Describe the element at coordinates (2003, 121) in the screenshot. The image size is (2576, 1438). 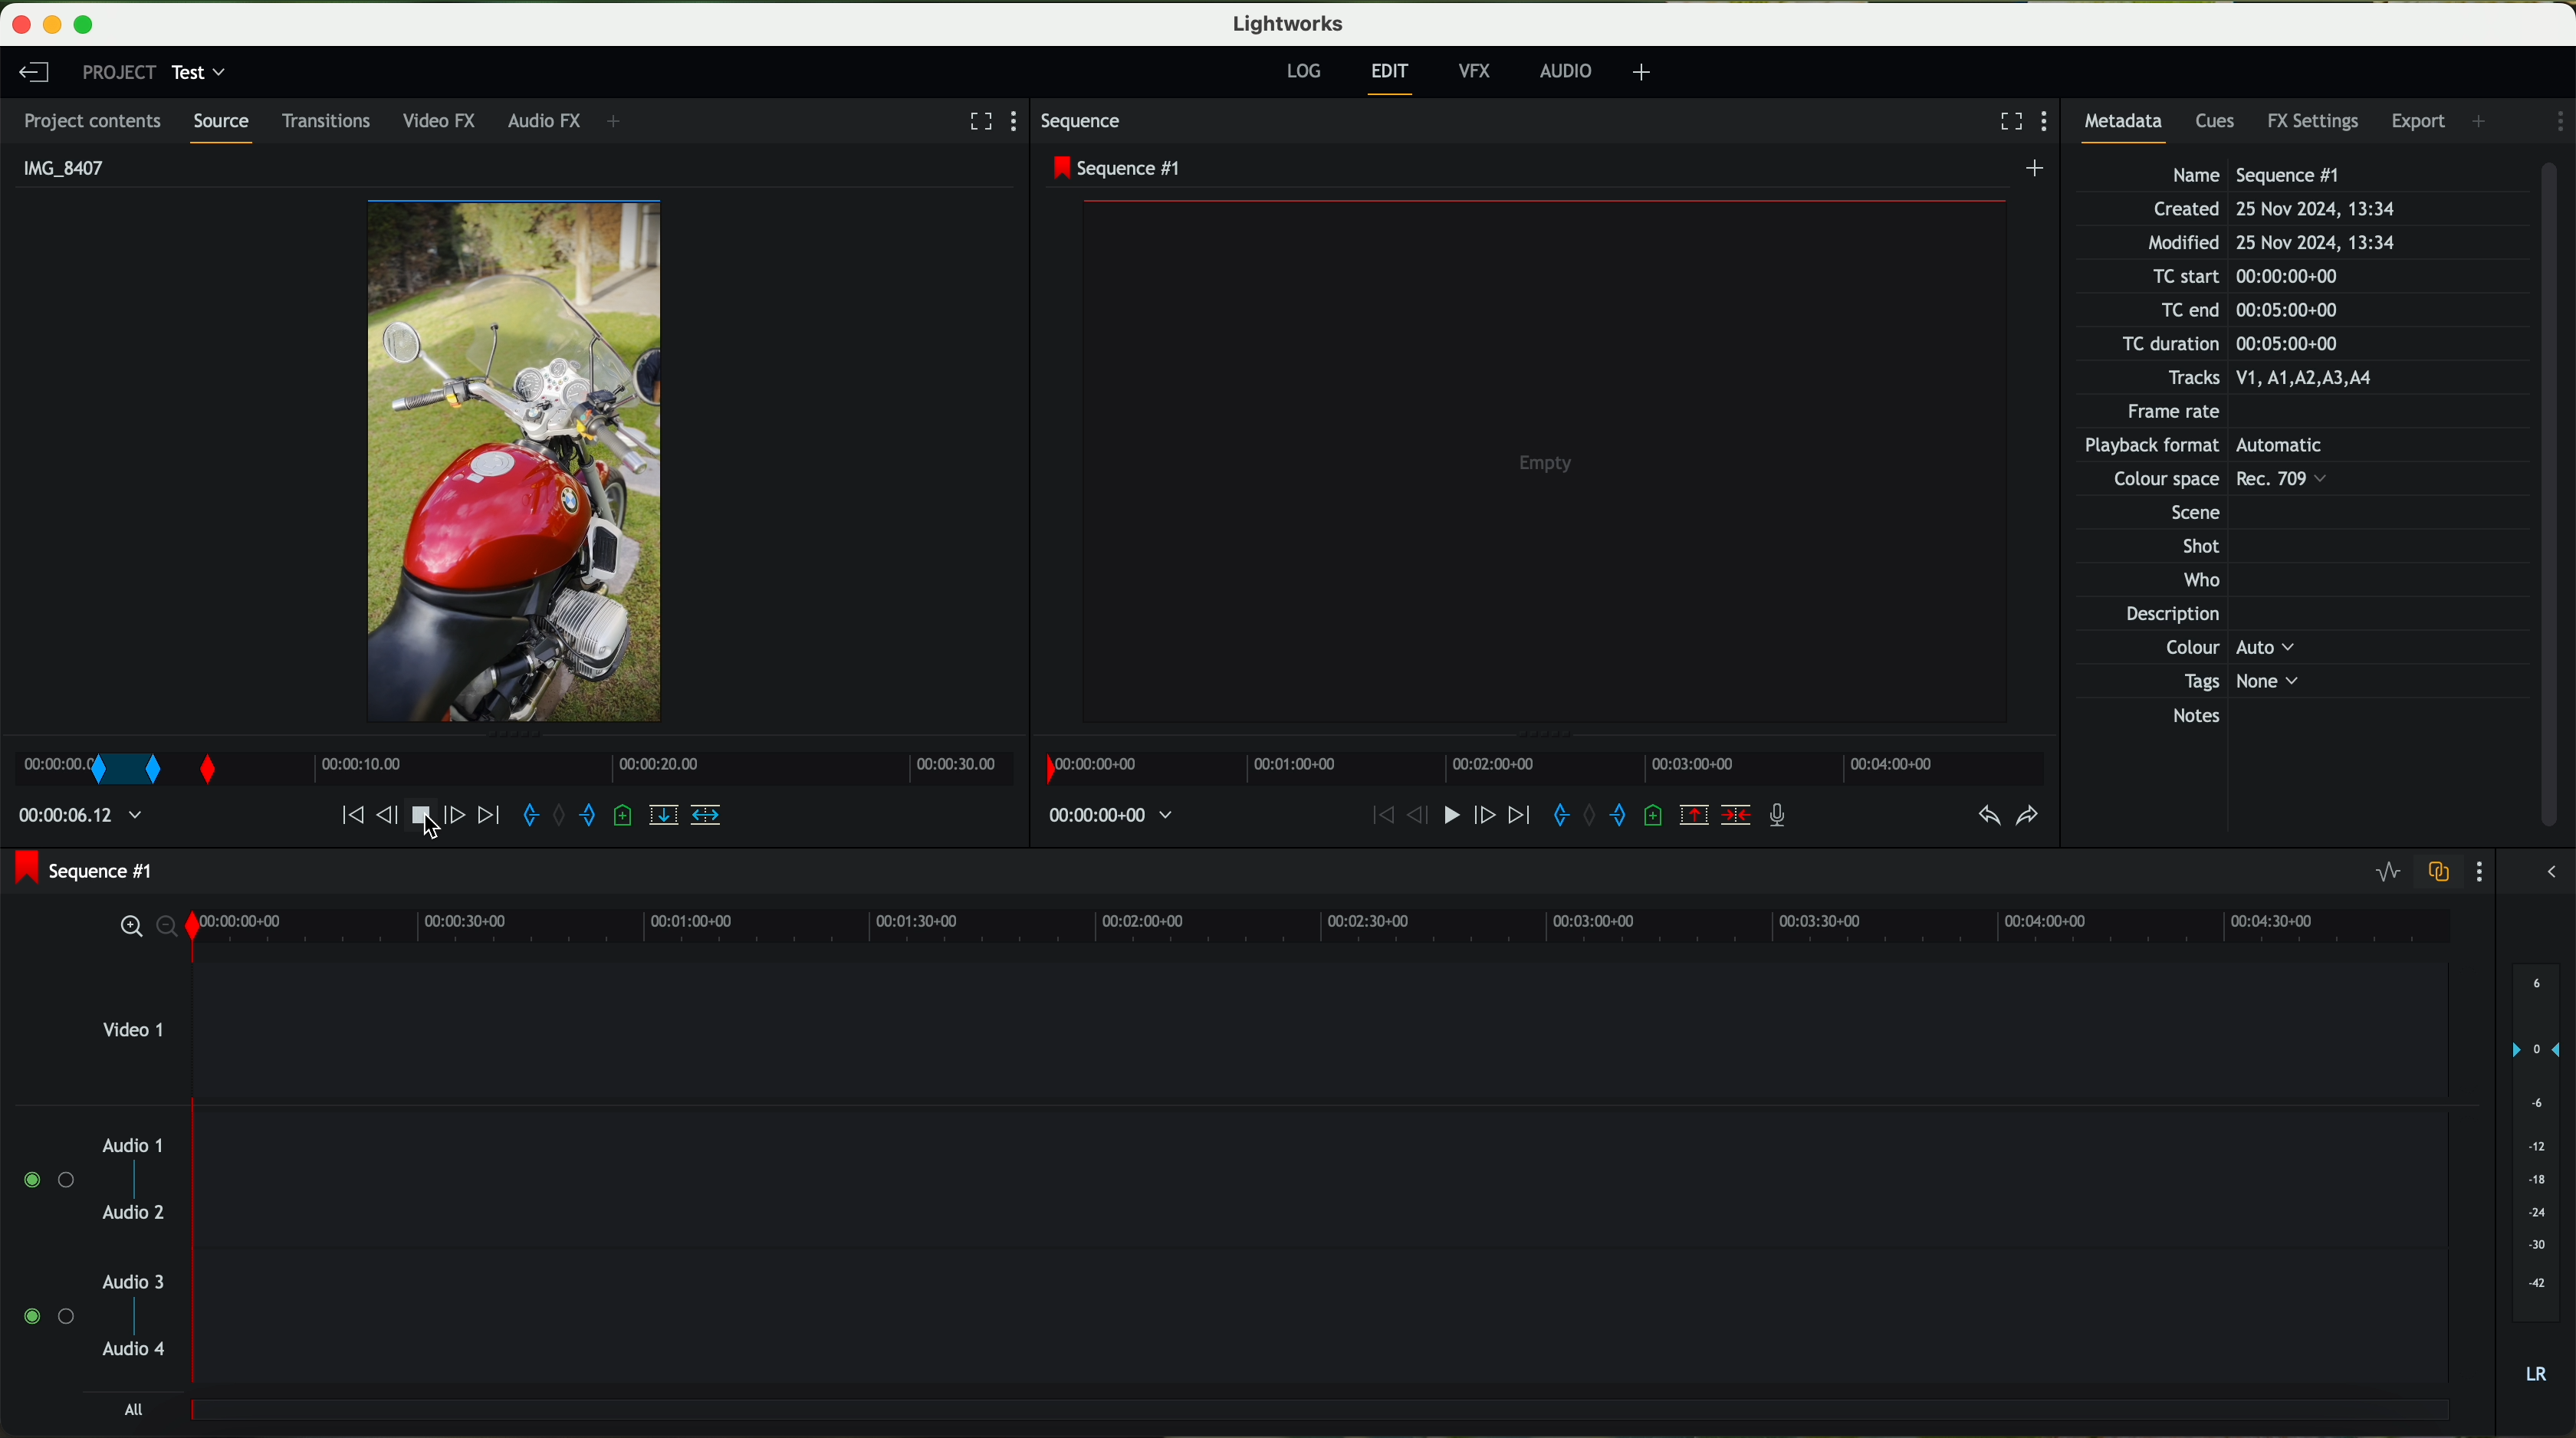
I see `fullscreen` at that location.